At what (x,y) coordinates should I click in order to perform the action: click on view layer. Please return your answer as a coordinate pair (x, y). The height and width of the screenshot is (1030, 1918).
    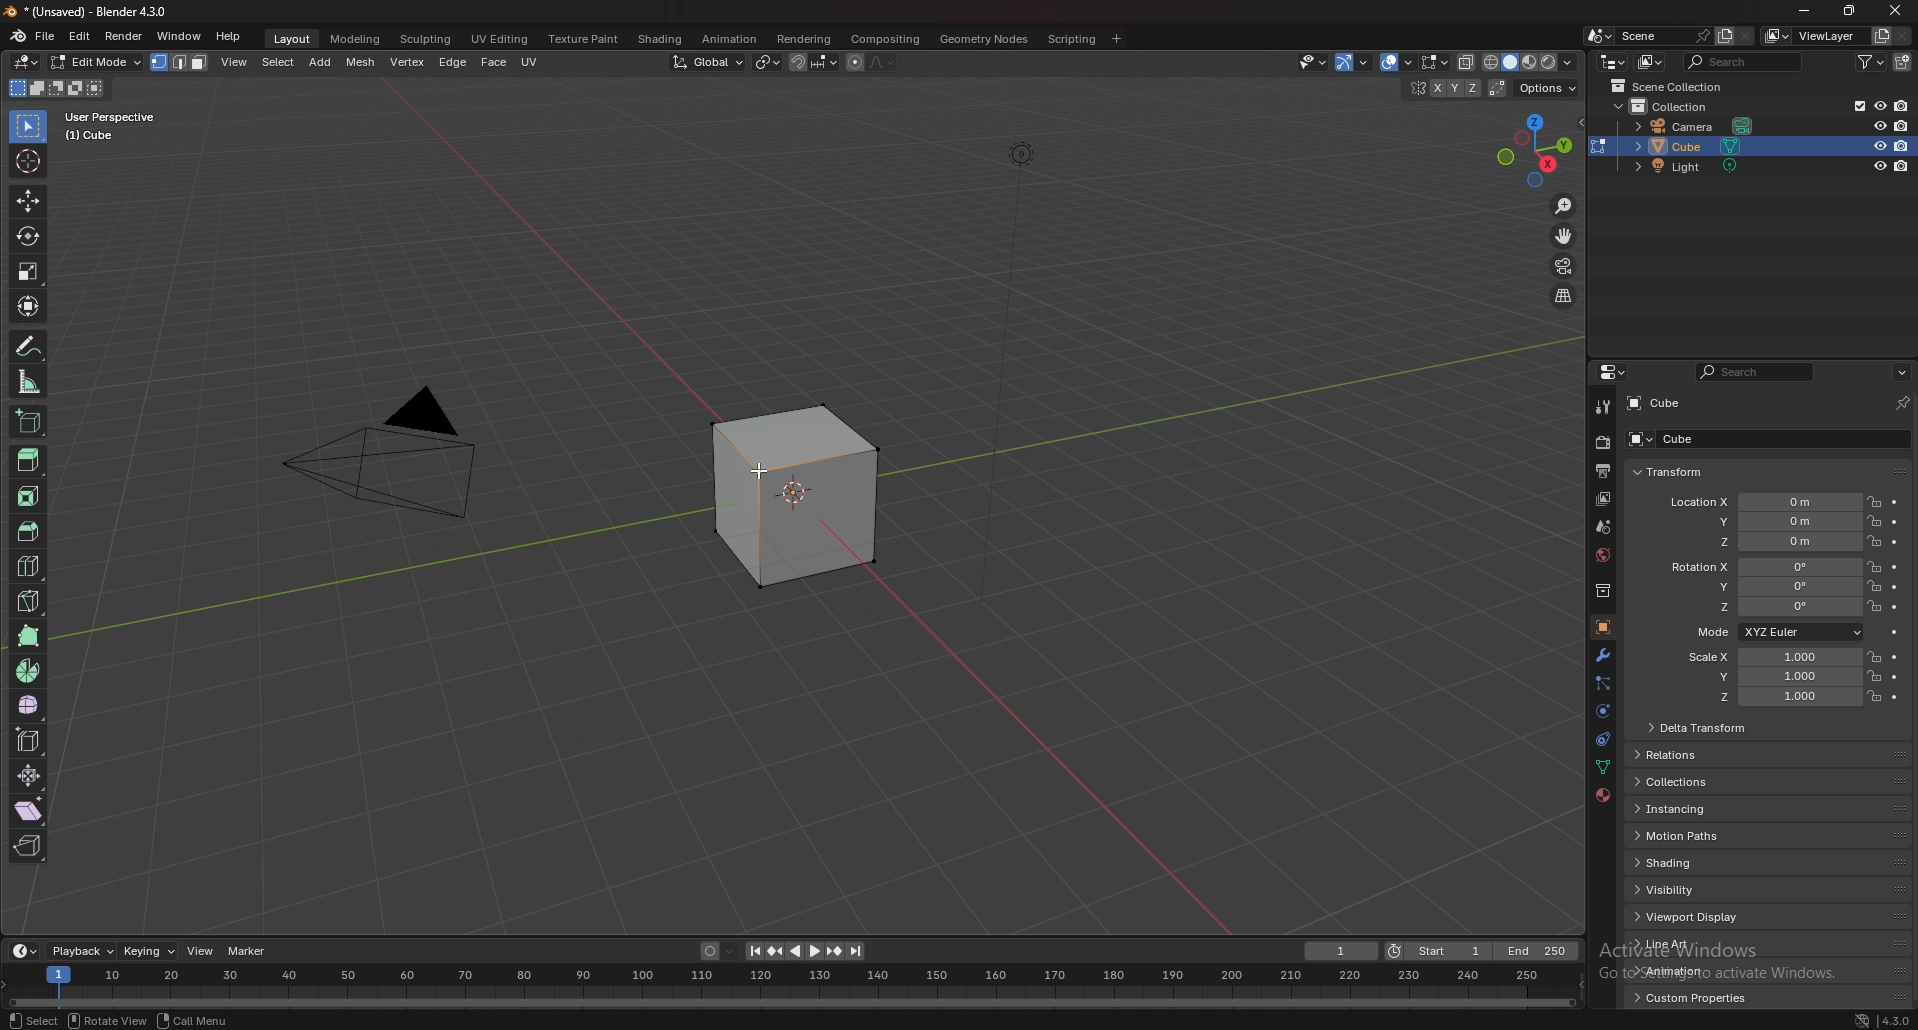
    Looking at the image, I should click on (1602, 501).